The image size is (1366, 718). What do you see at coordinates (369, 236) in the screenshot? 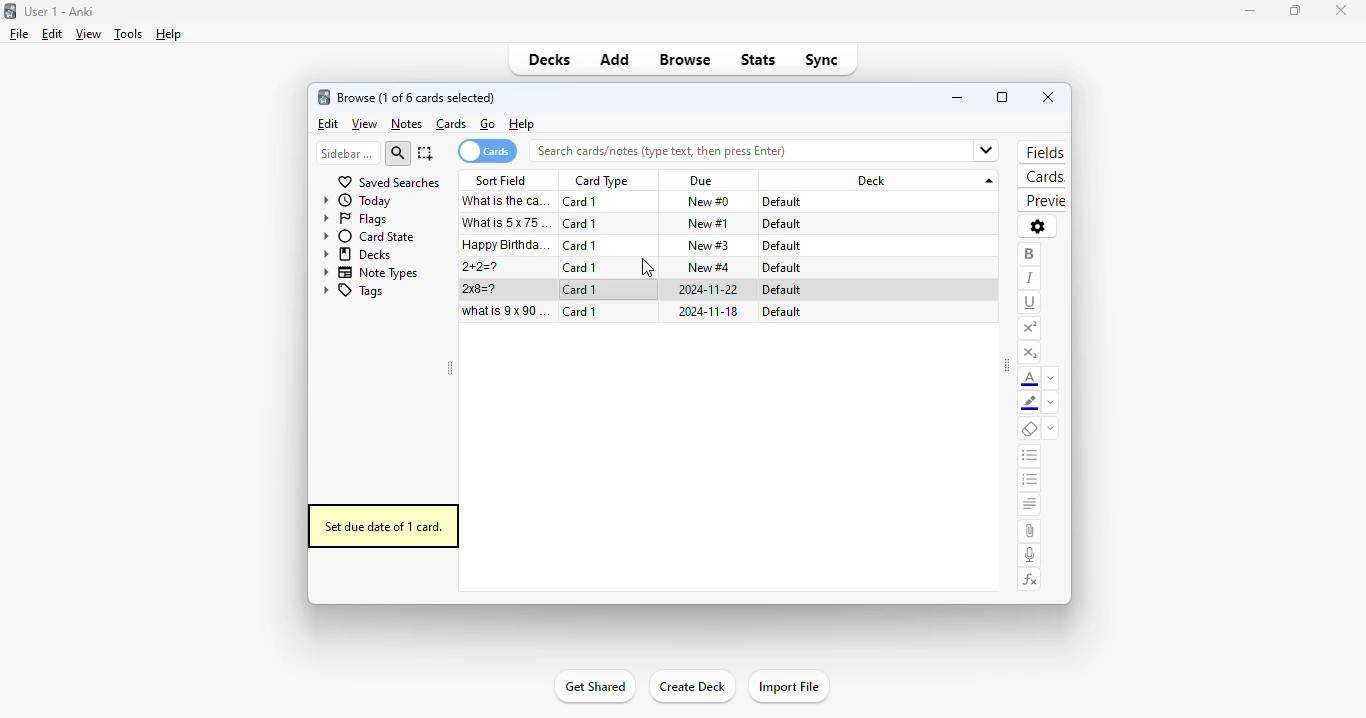
I see `card state` at bounding box center [369, 236].